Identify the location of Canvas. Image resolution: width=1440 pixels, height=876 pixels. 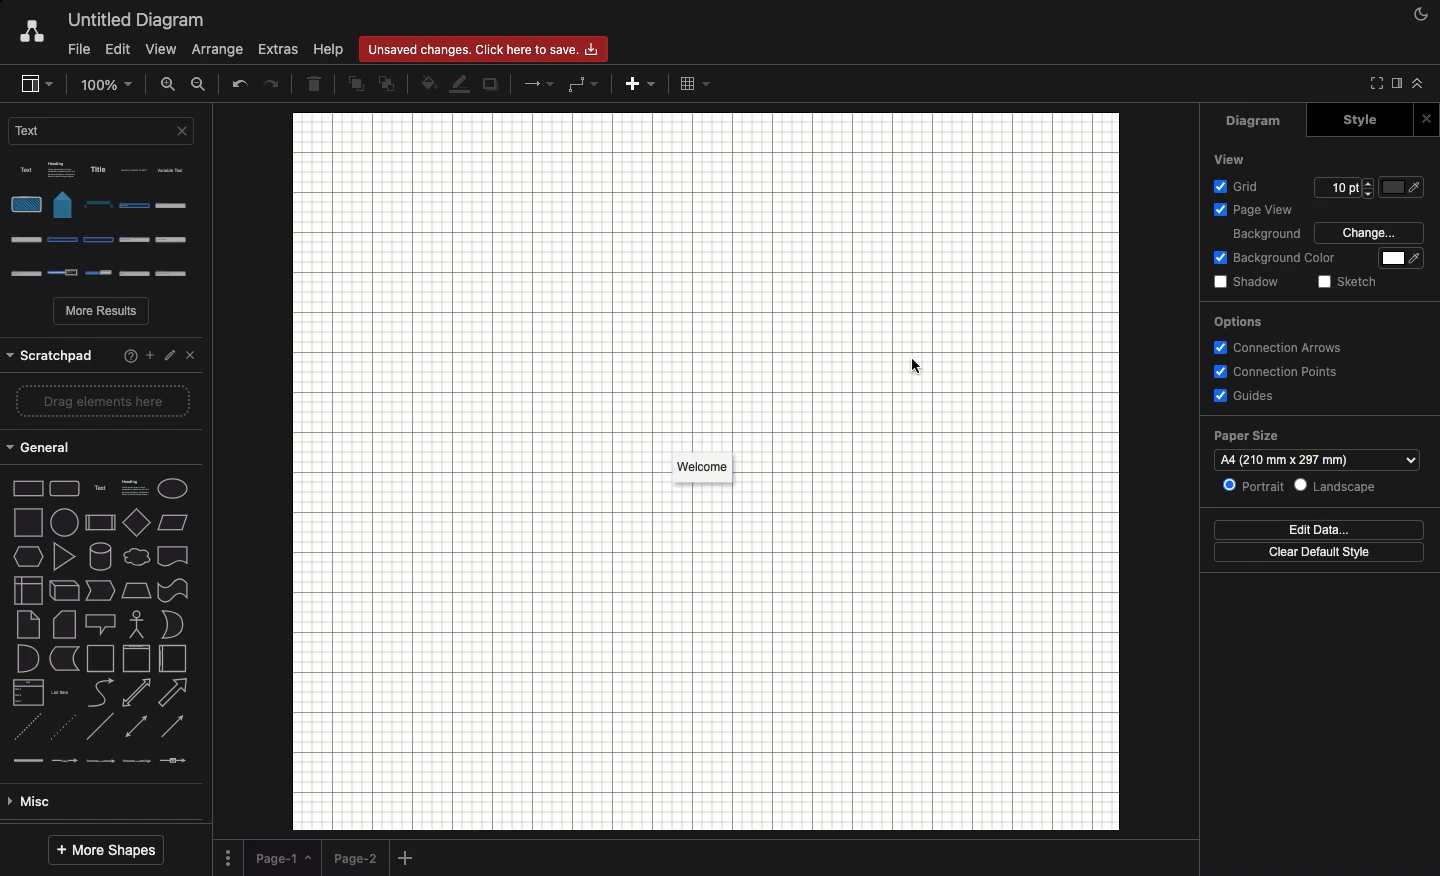
(706, 472).